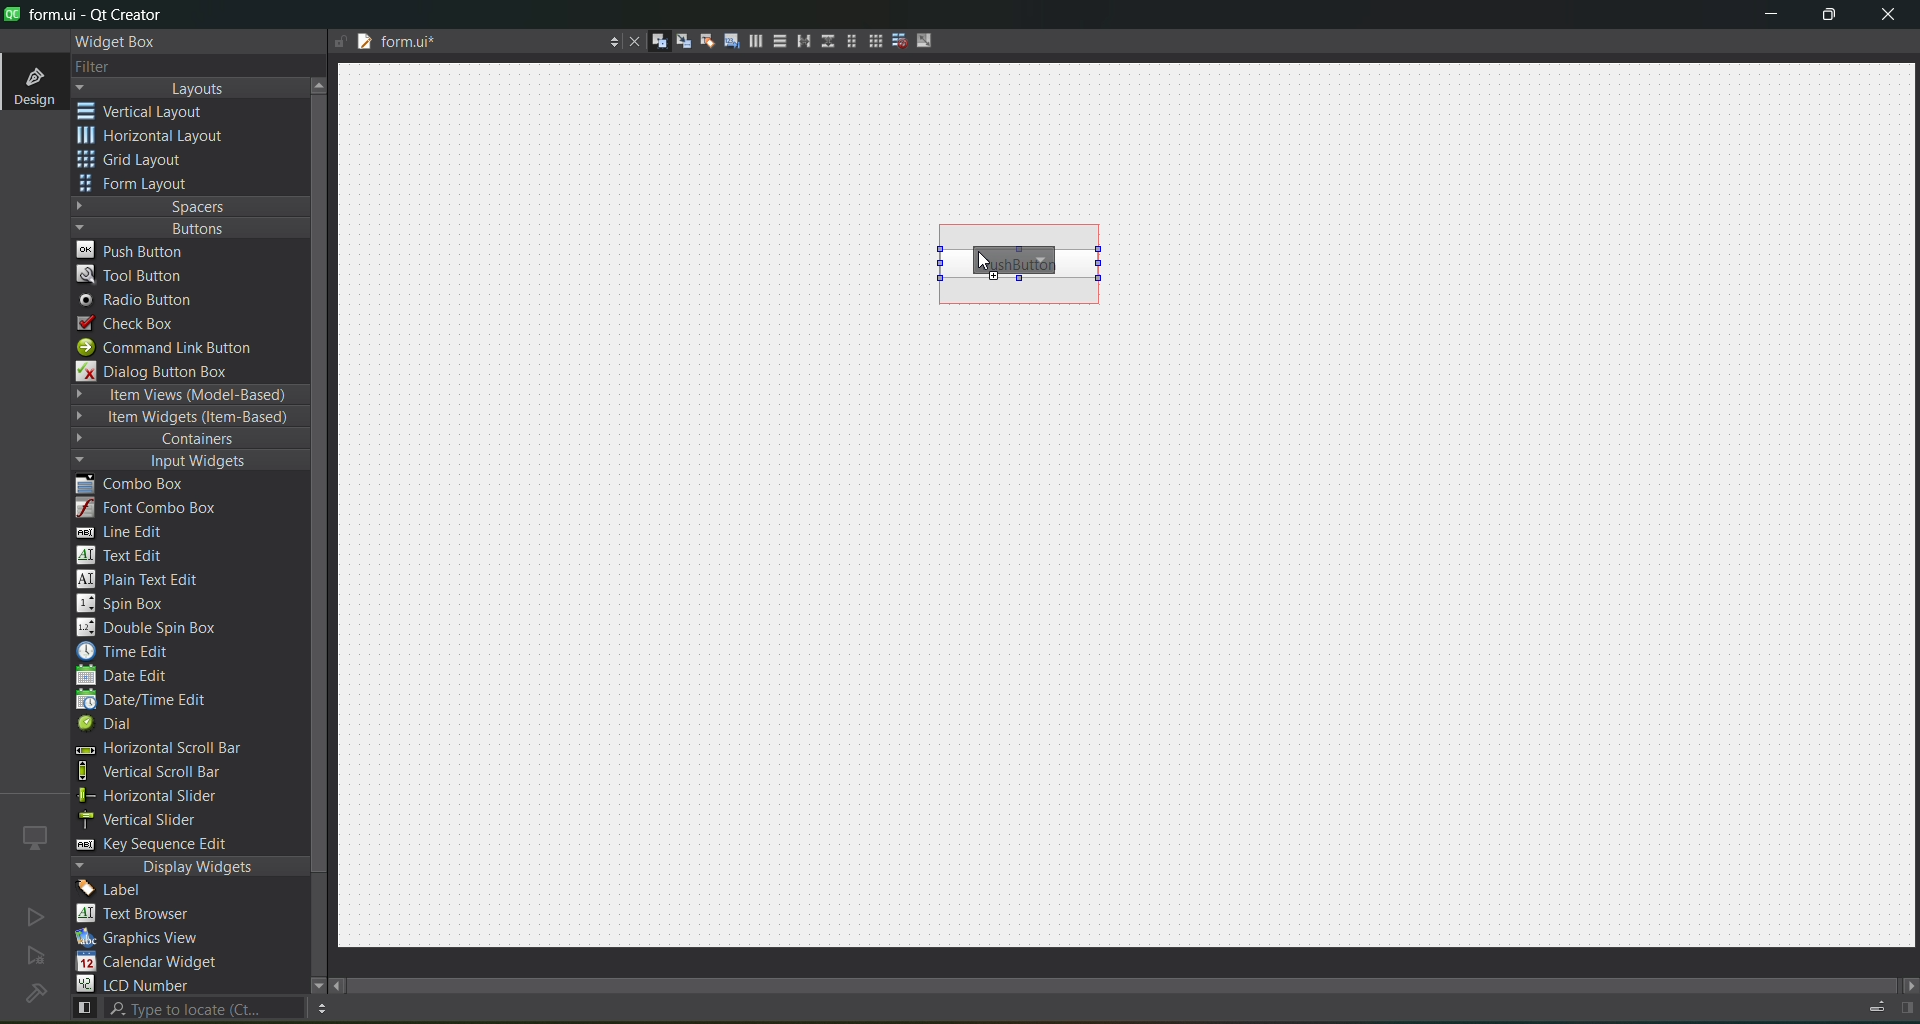  I want to click on move up, so click(322, 83).